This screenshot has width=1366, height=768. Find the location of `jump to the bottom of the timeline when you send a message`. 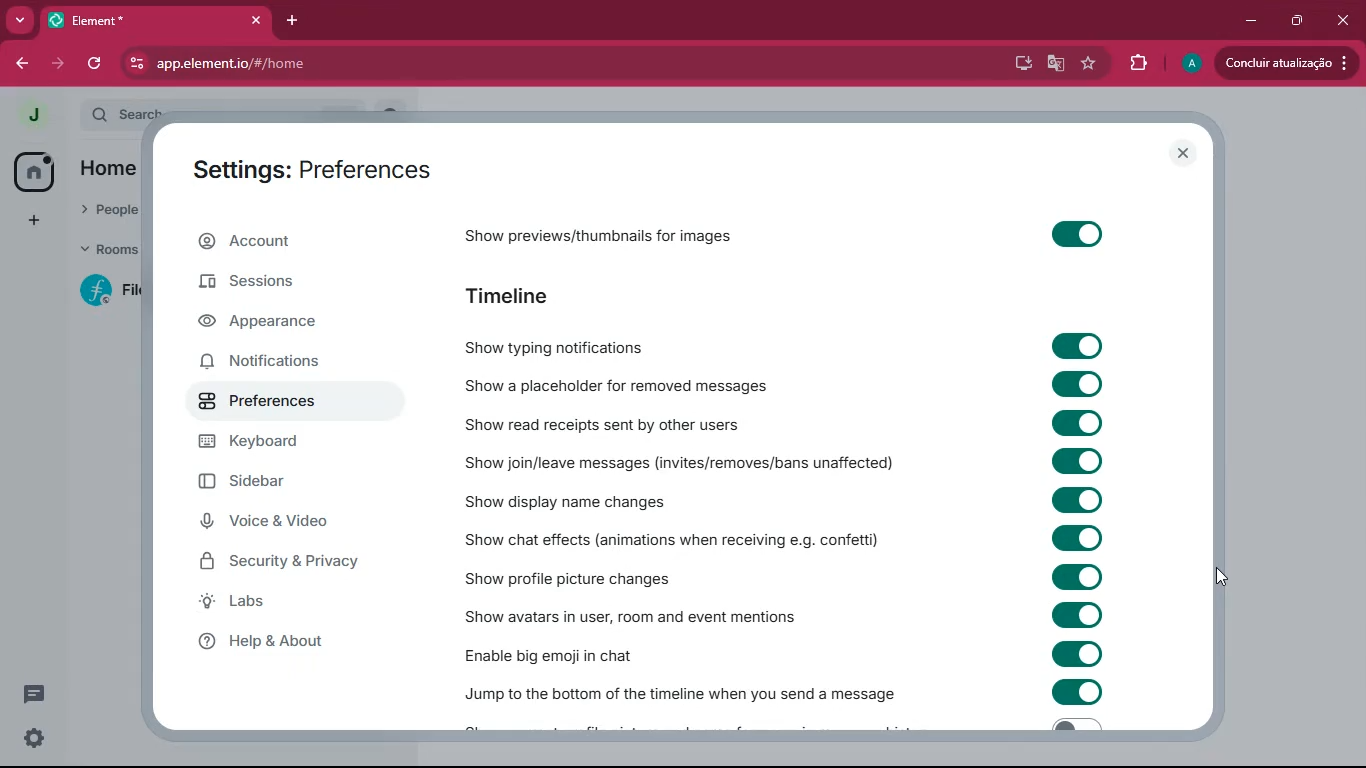

jump to the bottom of the timeline when you send a message is located at coordinates (686, 691).